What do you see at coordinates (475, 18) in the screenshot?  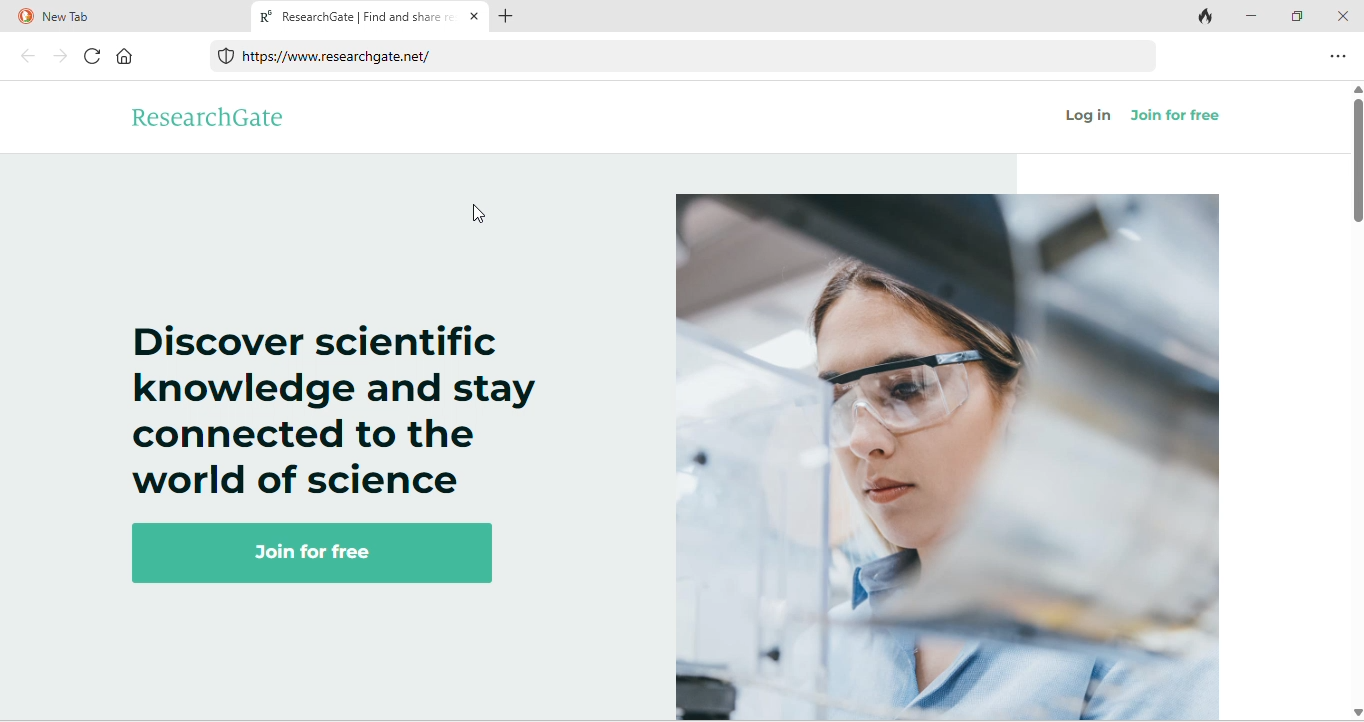 I see `close tab` at bounding box center [475, 18].